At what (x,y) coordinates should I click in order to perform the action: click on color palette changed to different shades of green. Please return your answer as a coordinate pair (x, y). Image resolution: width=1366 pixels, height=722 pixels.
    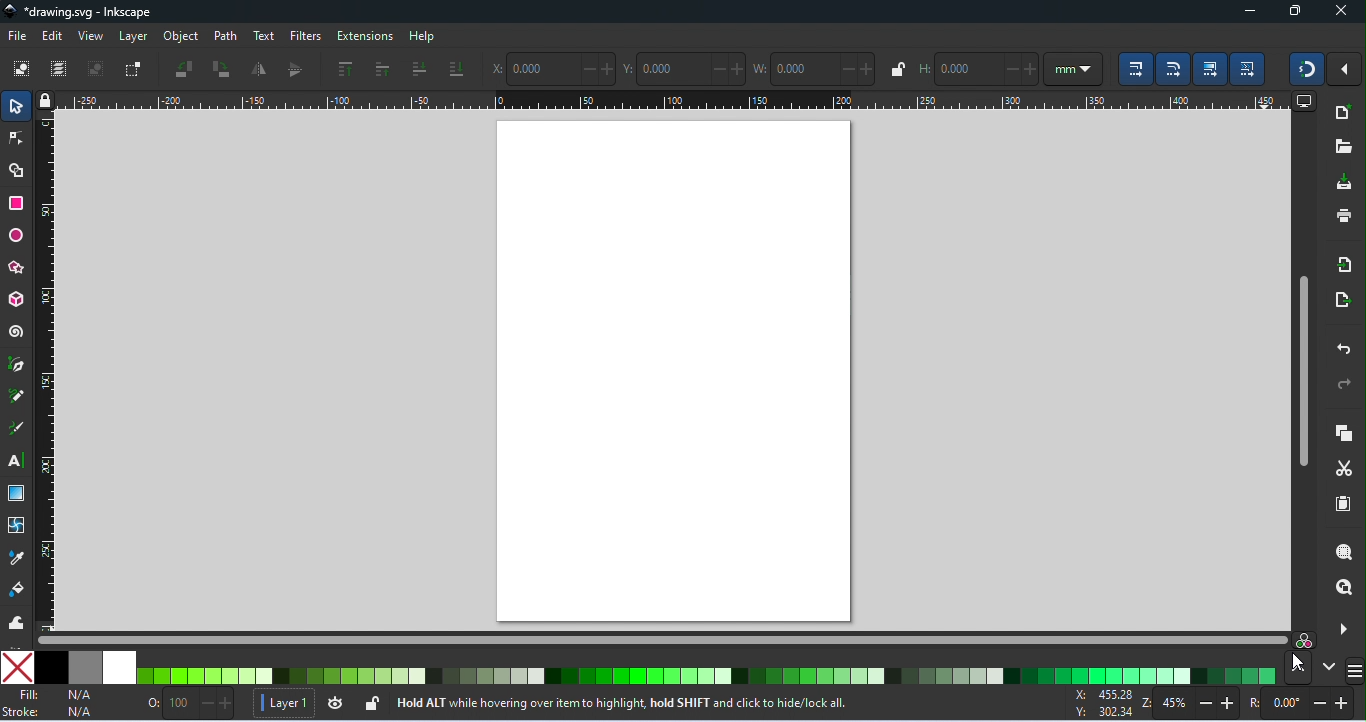
    Looking at the image, I should click on (709, 676).